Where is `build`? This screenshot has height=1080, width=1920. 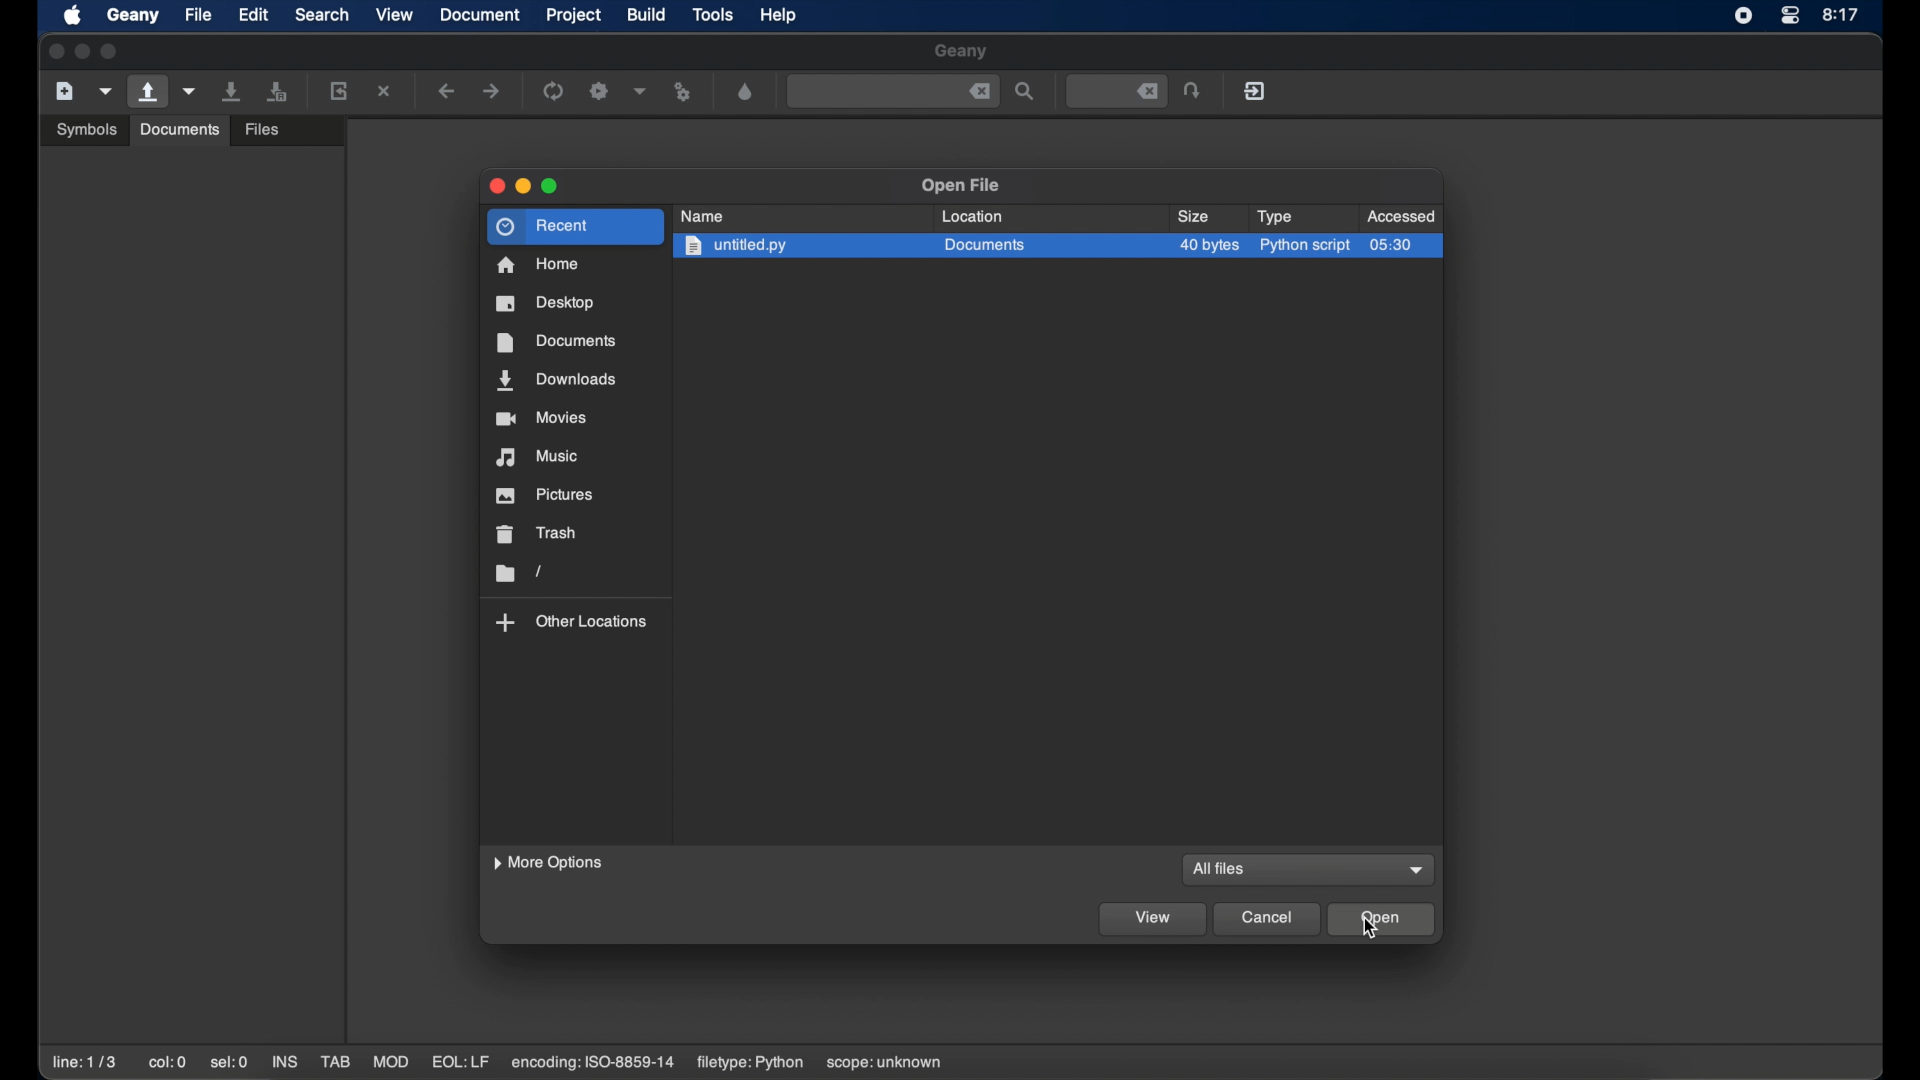
build is located at coordinates (647, 15).